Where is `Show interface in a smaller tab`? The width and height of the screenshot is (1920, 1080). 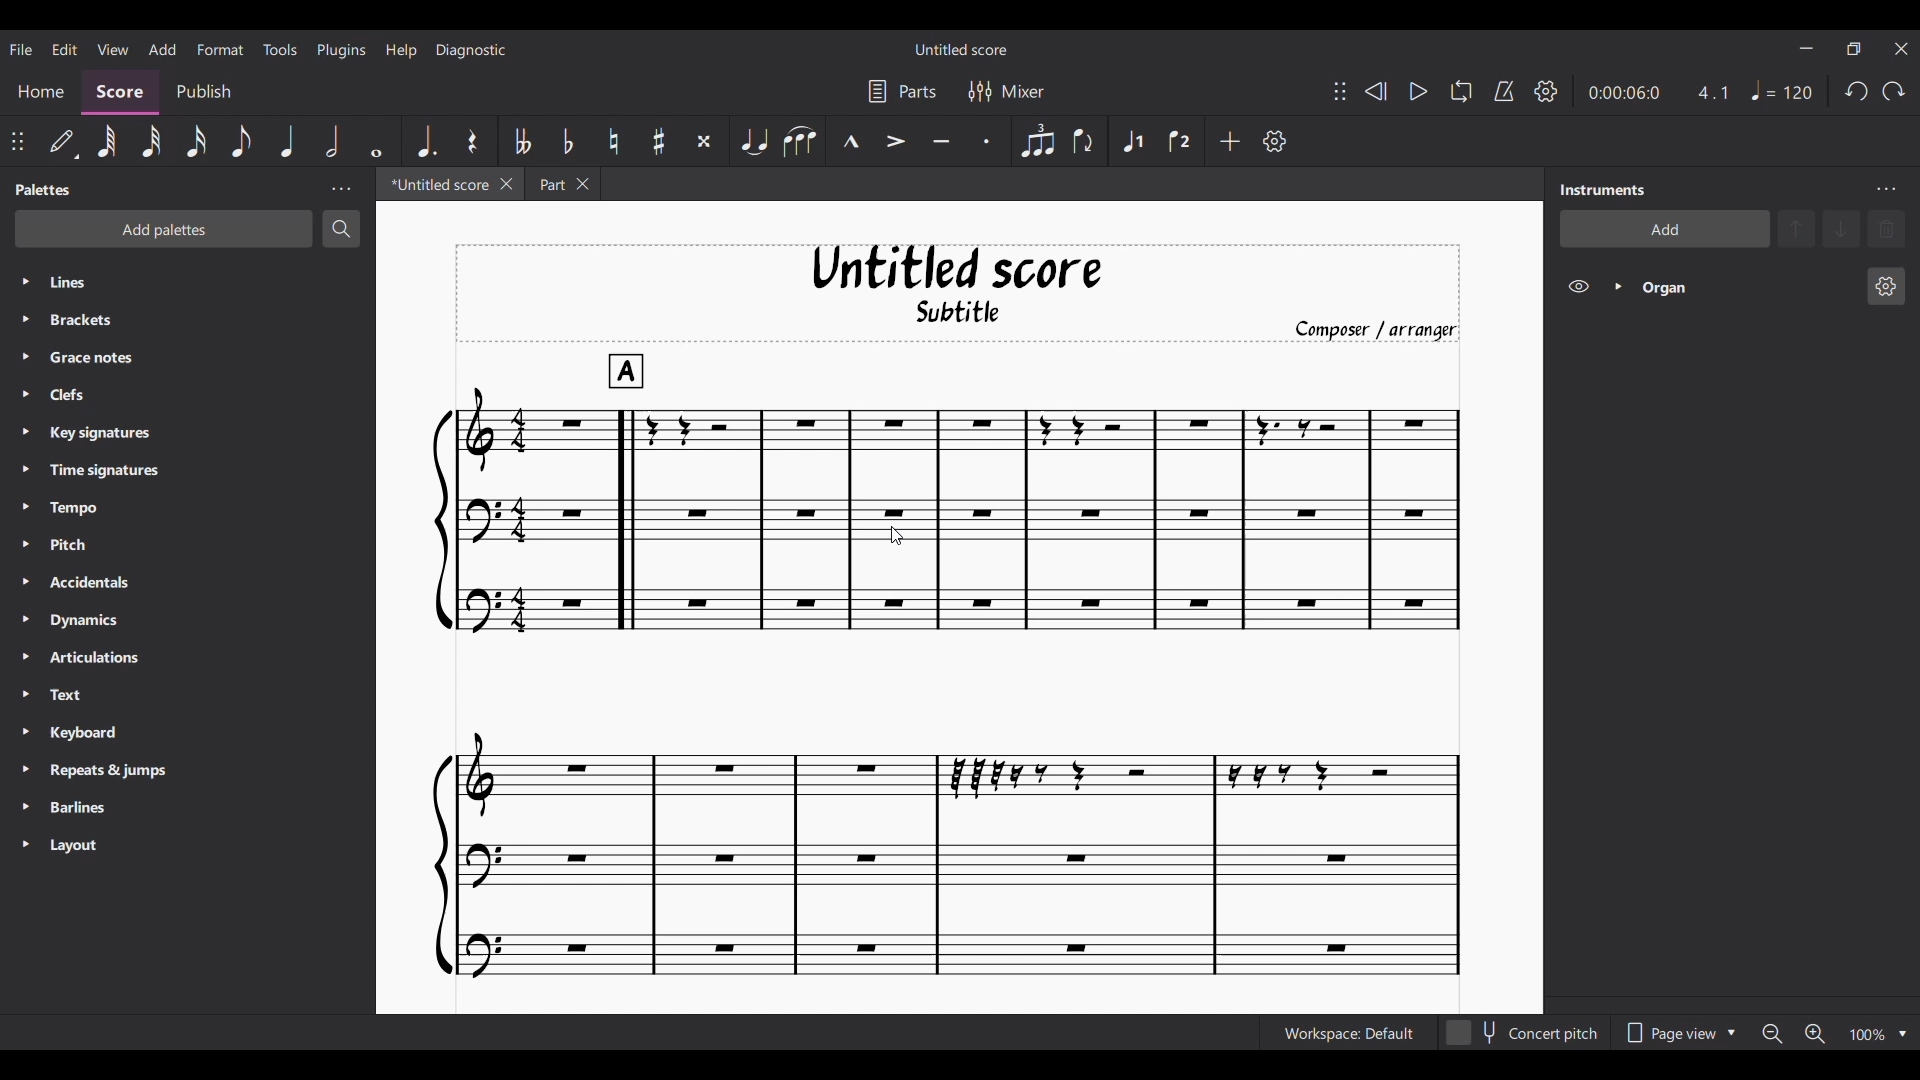
Show interface in a smaller tab is located at coordinates (1853, 49).